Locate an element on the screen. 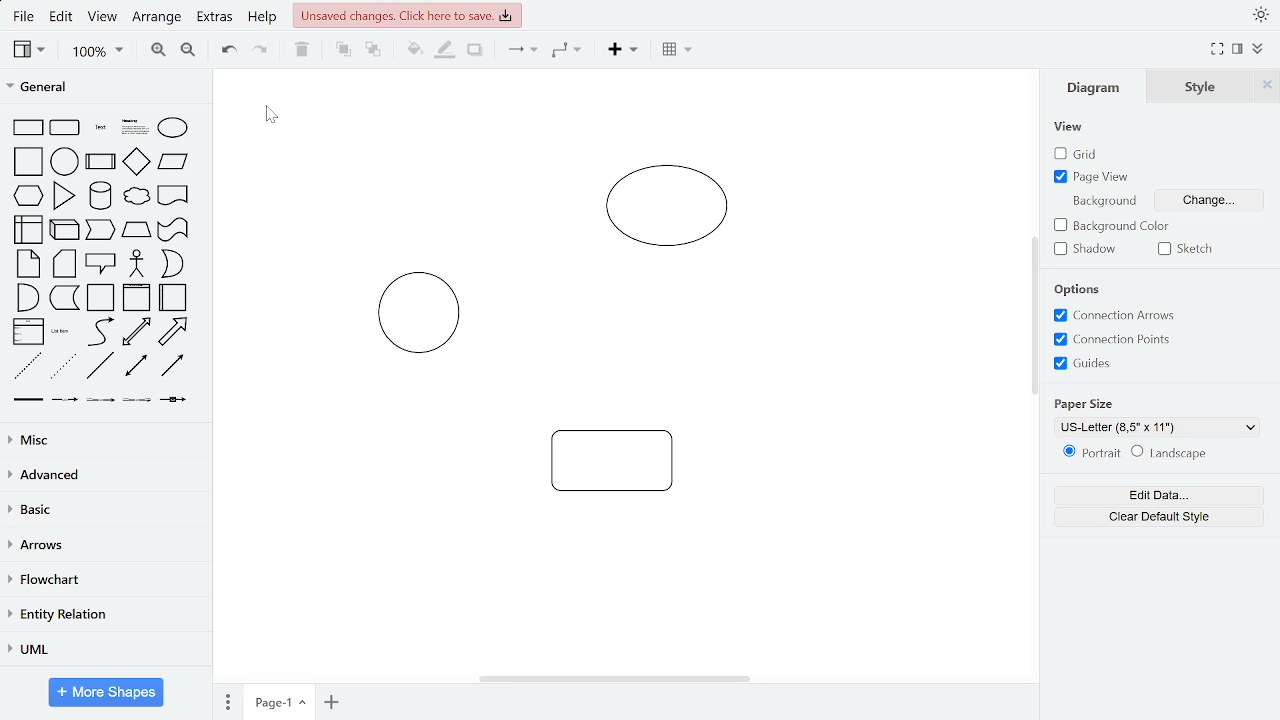 The image size is (1280, 720). fill color is located at coordinates (409, 50).